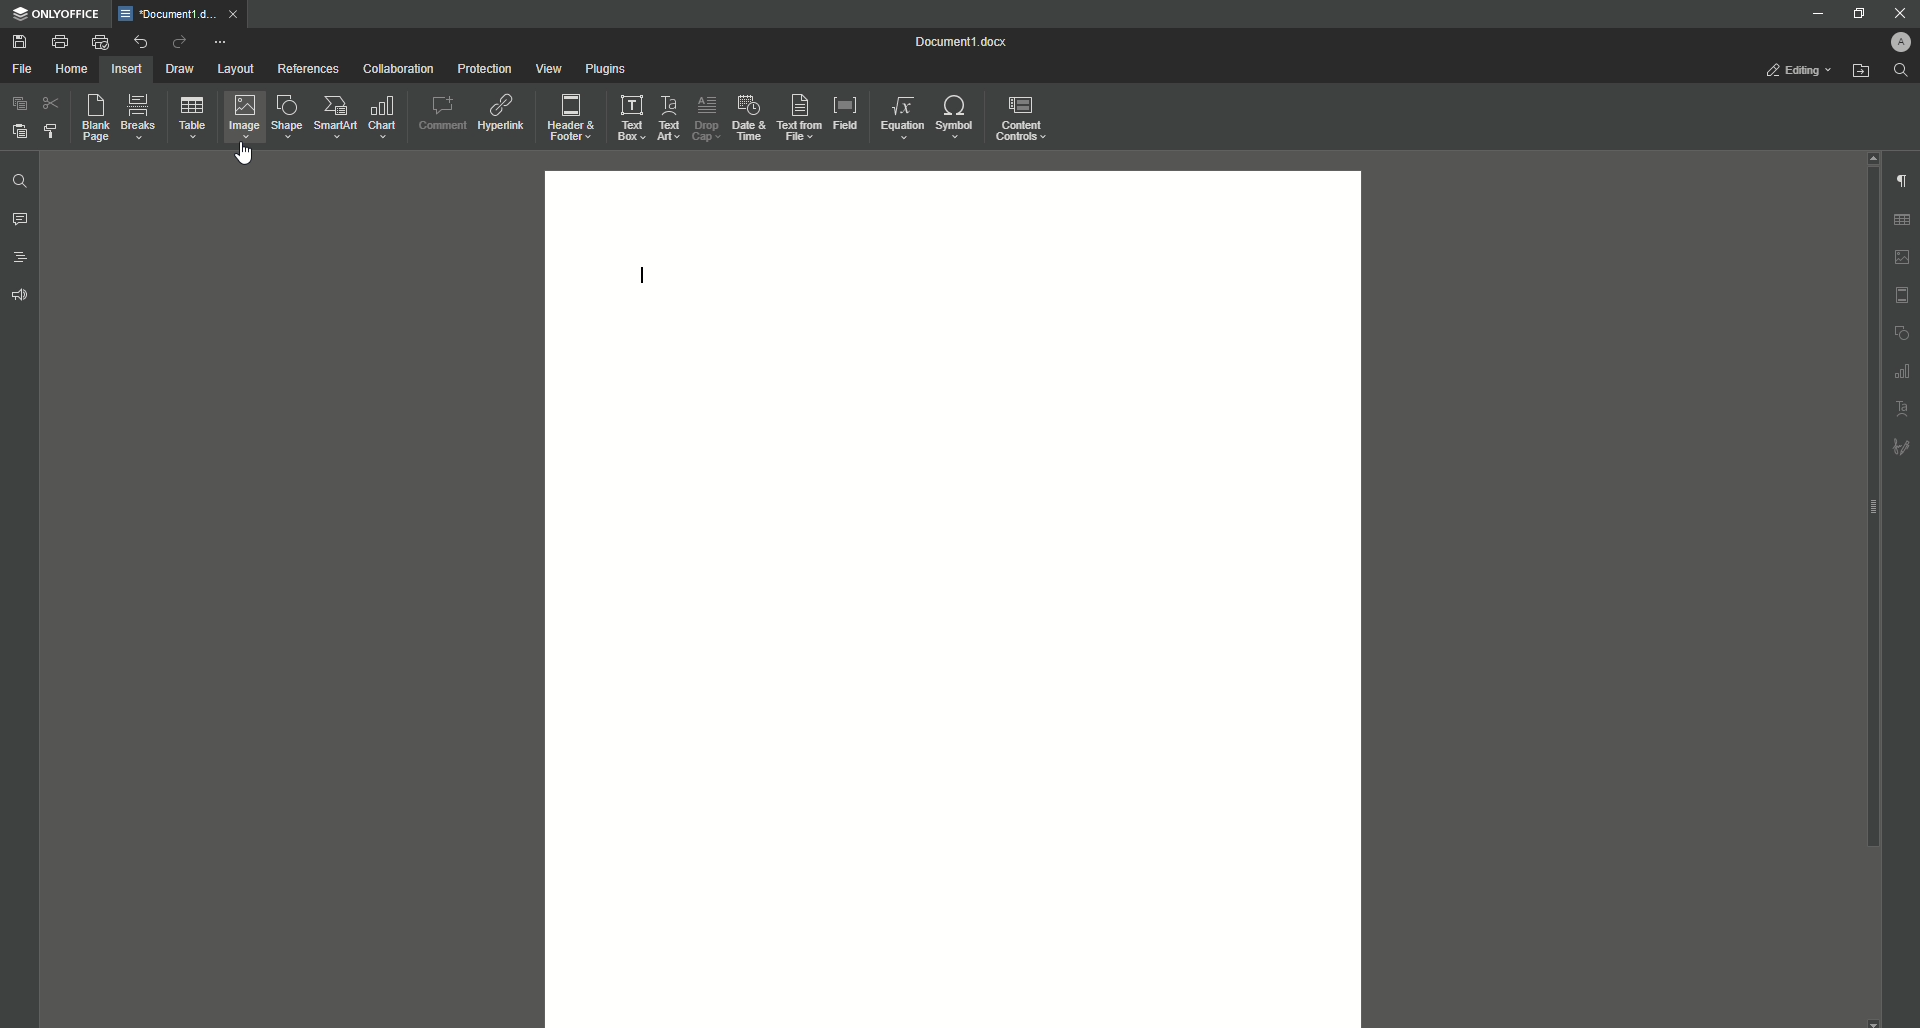  What do you see at coordinates (901, 120) in the screenshot?
I see `Equation` at bounding box center [901, 120].